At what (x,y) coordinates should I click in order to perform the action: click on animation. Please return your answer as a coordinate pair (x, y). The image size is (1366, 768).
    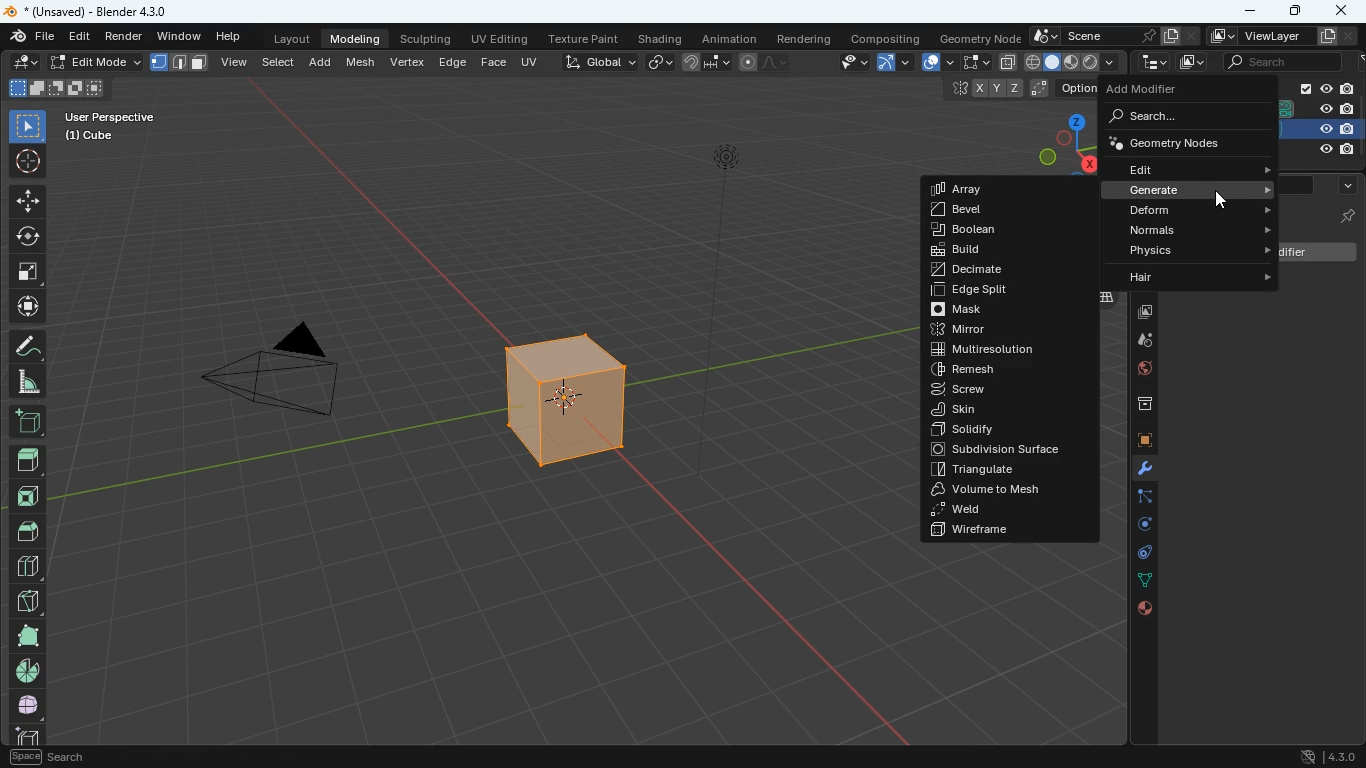
    Looking at the image, I should click on (730, 37).